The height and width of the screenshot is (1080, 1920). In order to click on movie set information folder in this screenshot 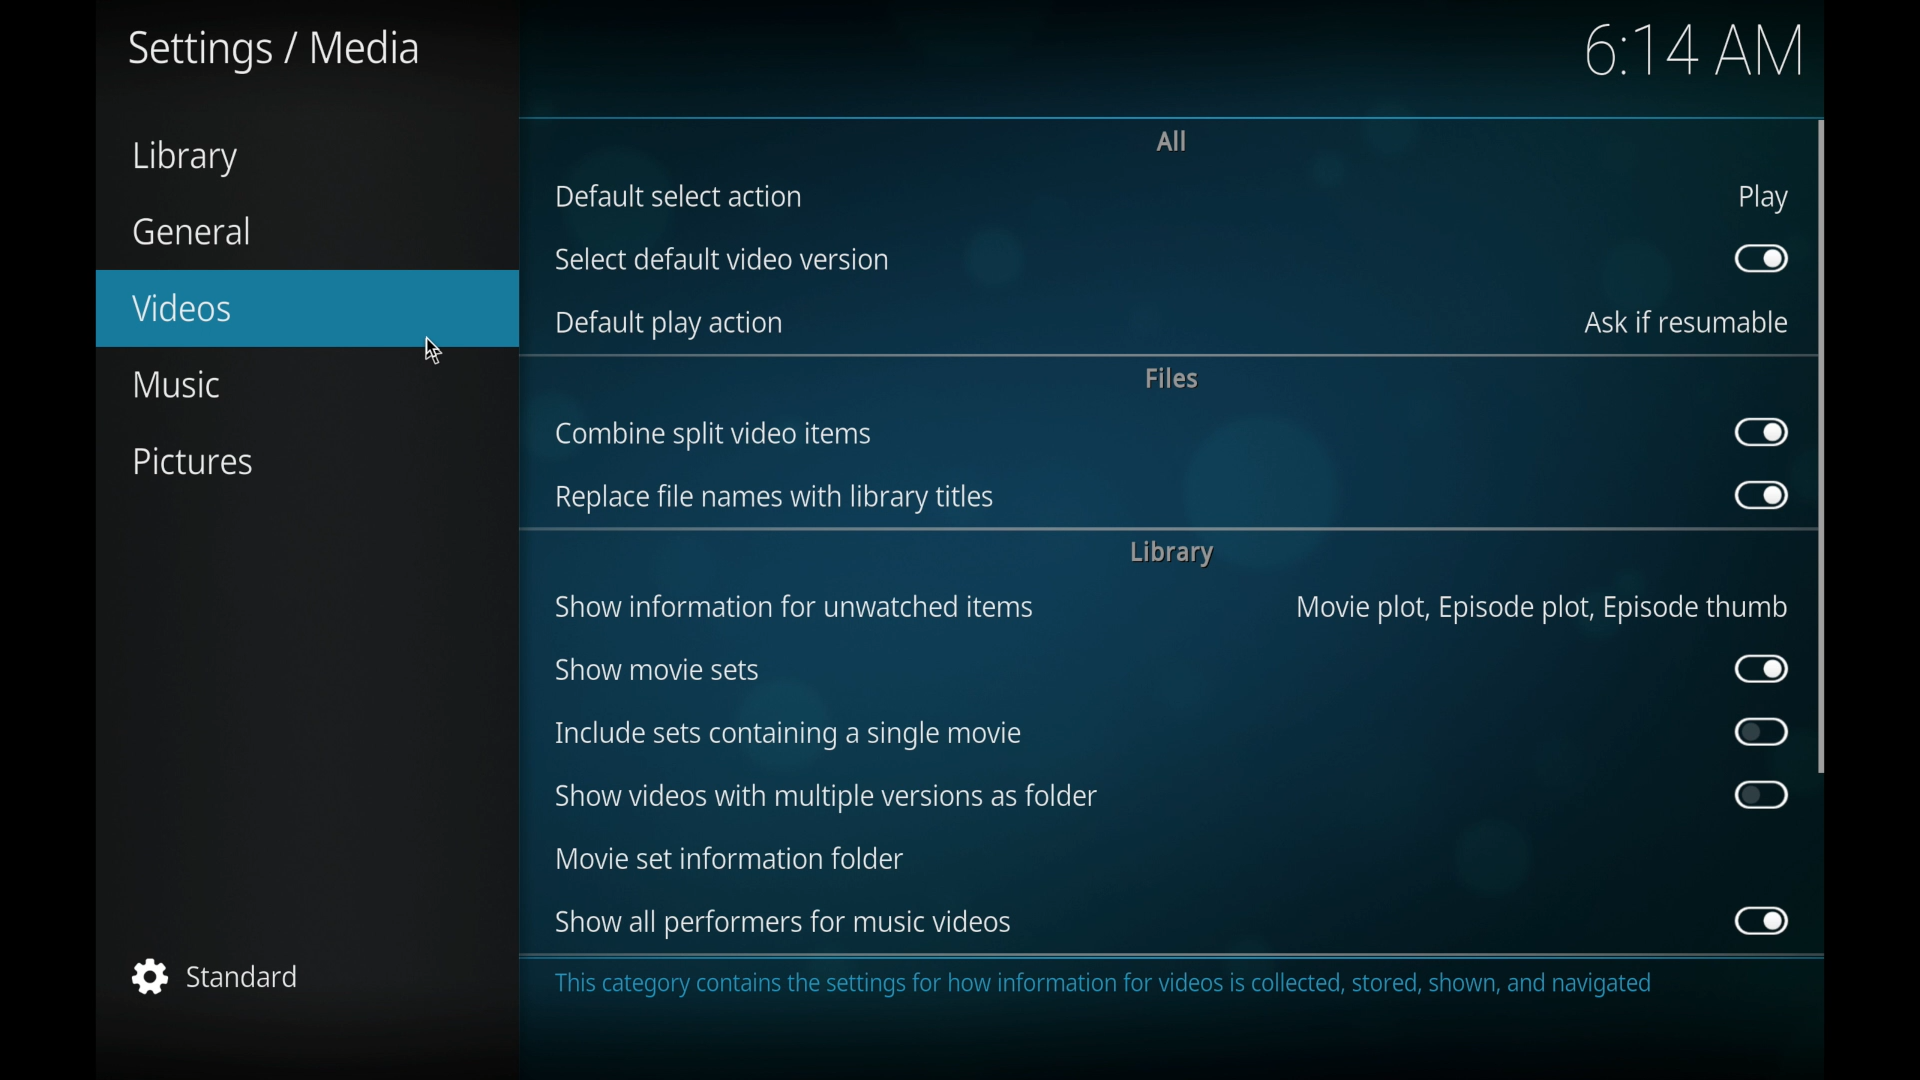, I will do `click(728, 859)`.